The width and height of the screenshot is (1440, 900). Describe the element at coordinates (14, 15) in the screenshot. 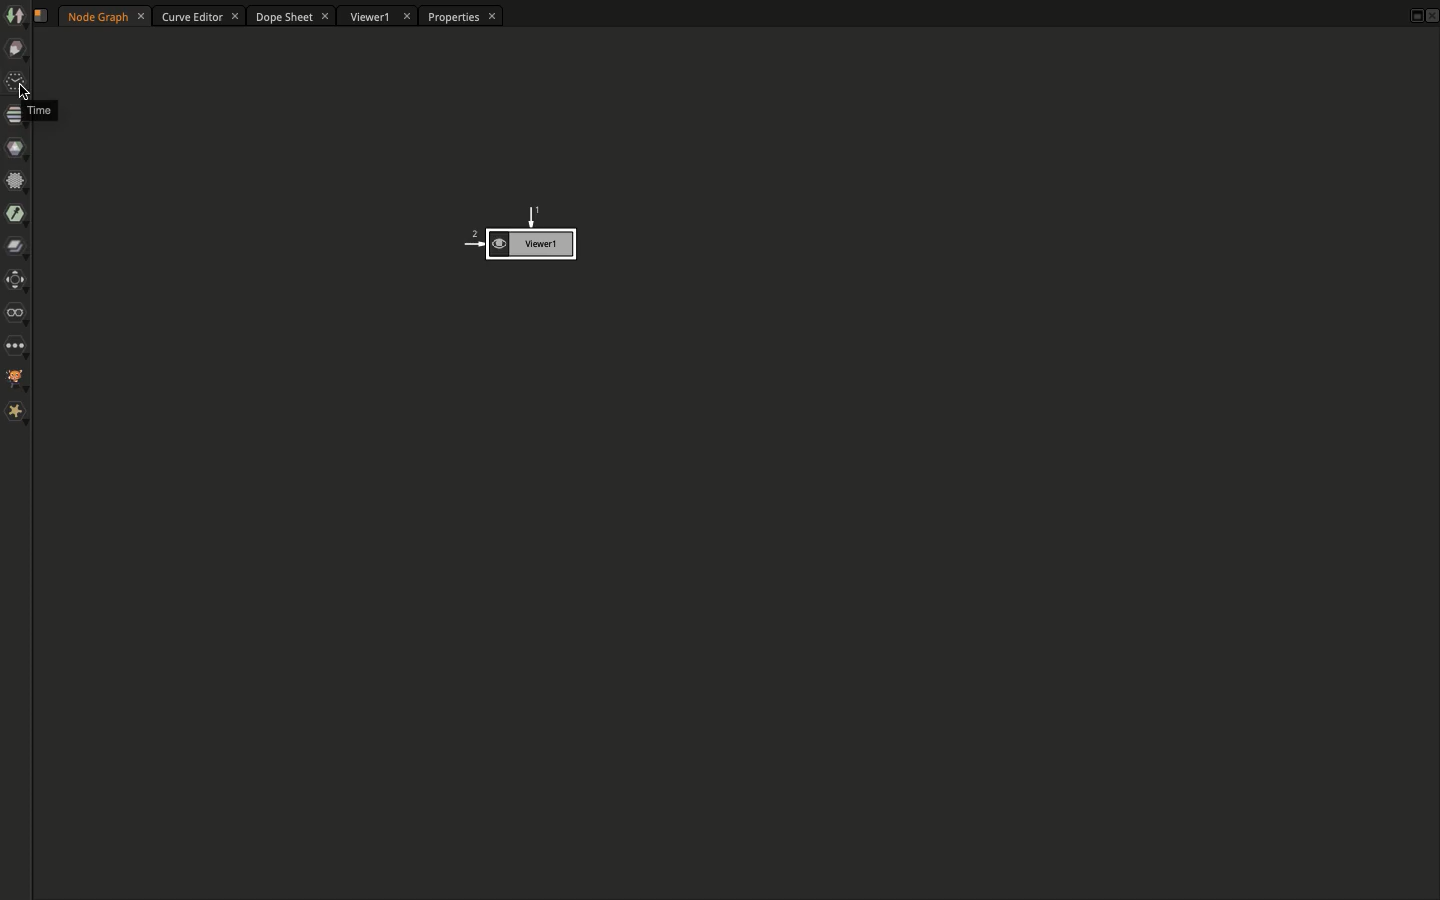

I see `Image` at that location.